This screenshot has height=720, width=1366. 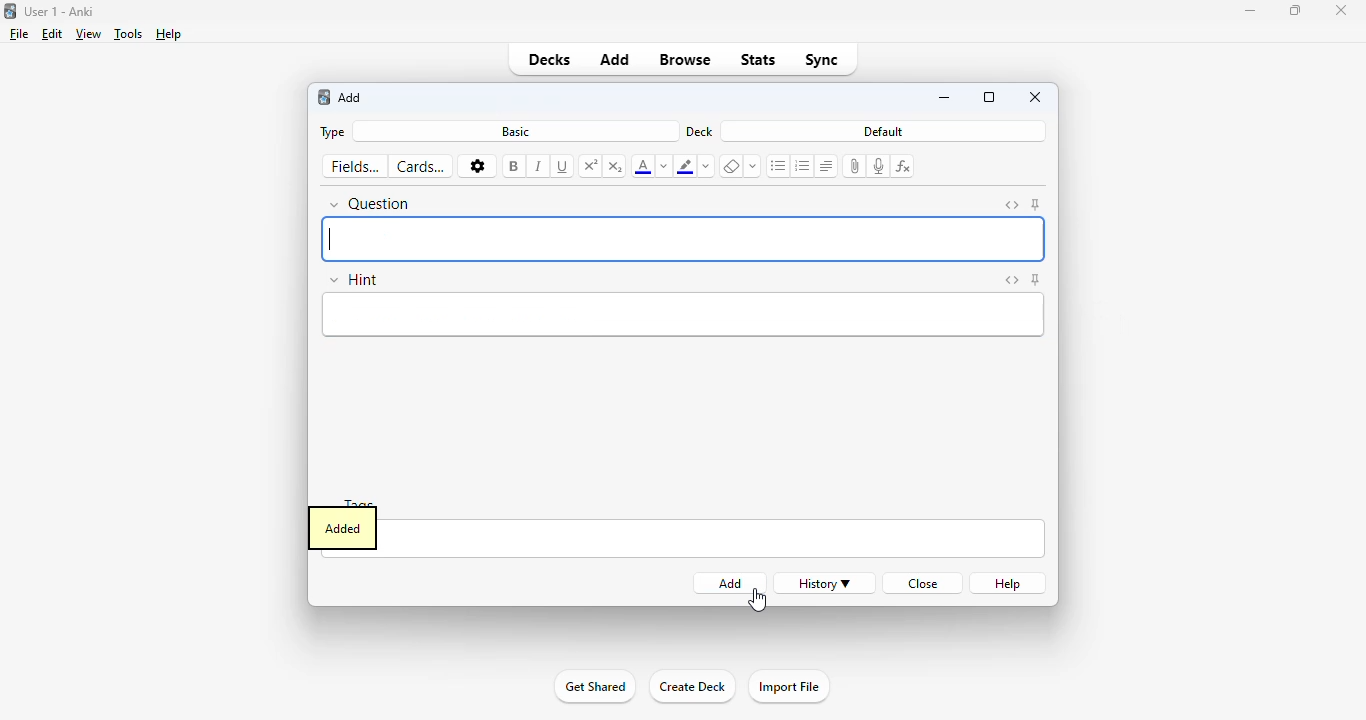 What do you see at coordinates (879, 166) in the screenshot?
I see `record audio` at bounding box center [879, 166].